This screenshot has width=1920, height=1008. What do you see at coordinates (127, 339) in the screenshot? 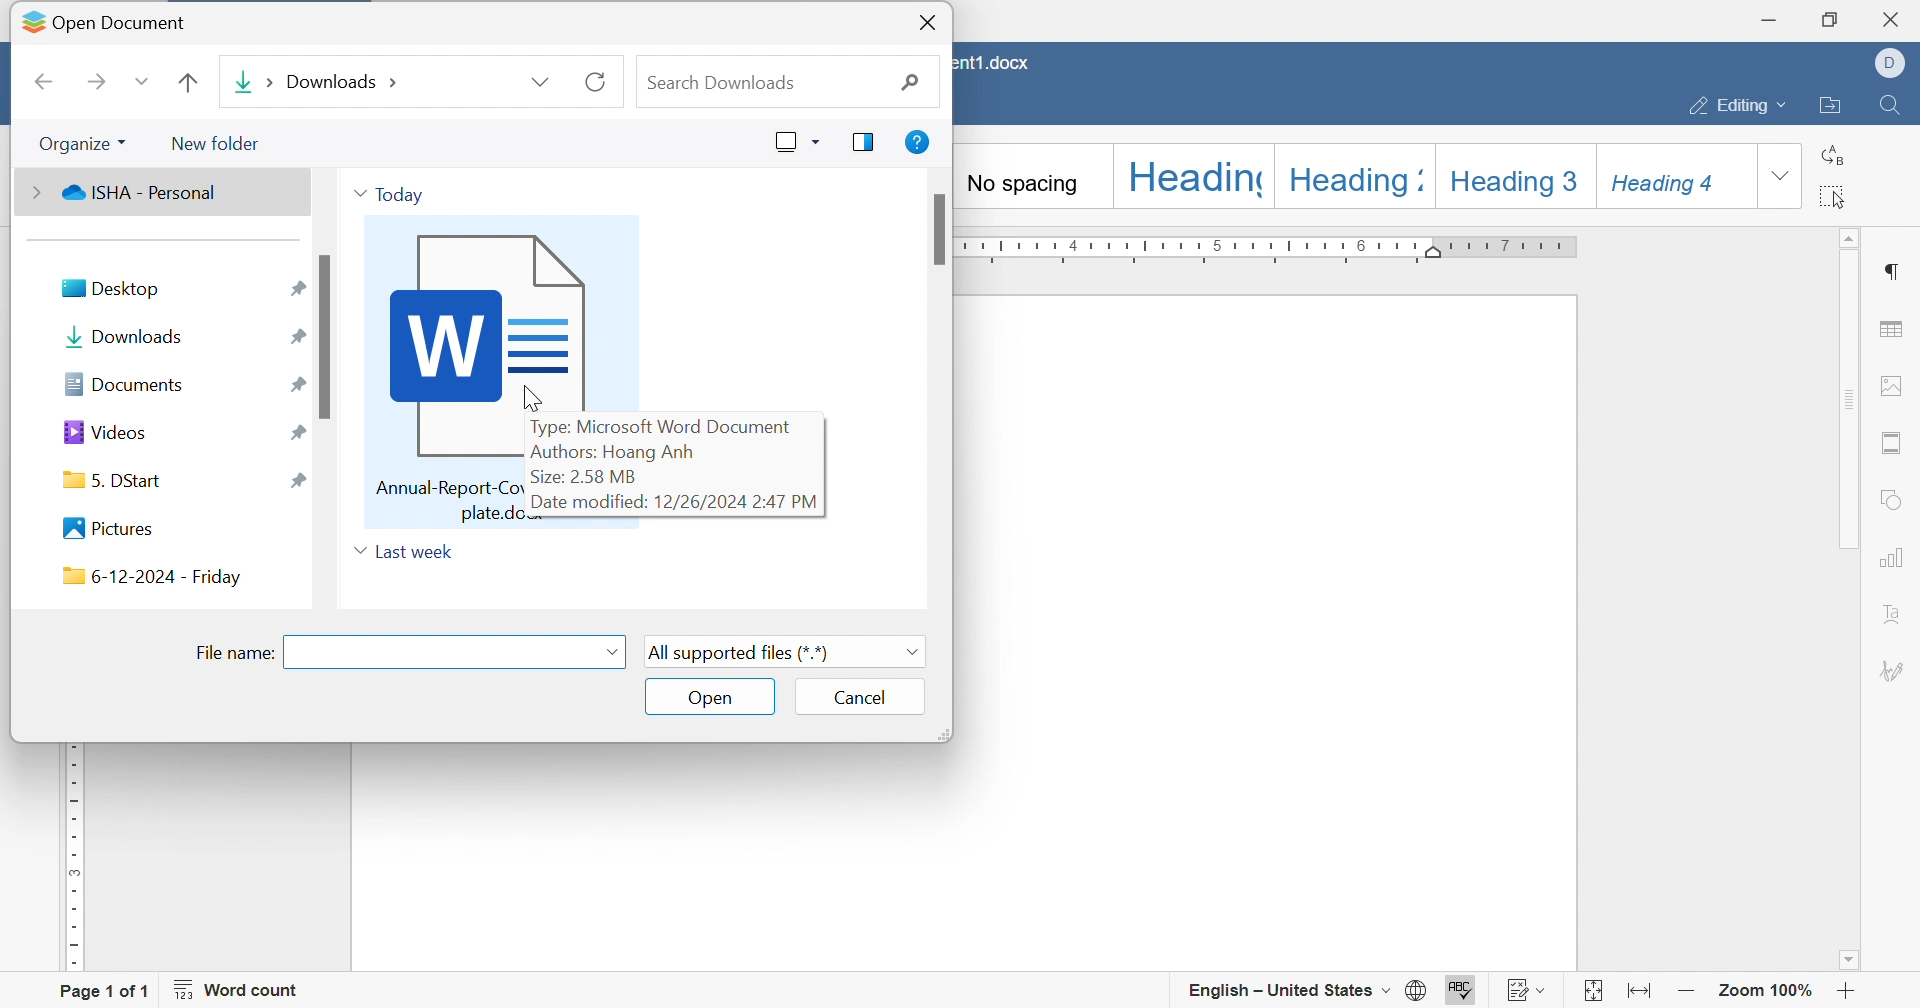
I see `downloads` at bounding box center [127, 339].